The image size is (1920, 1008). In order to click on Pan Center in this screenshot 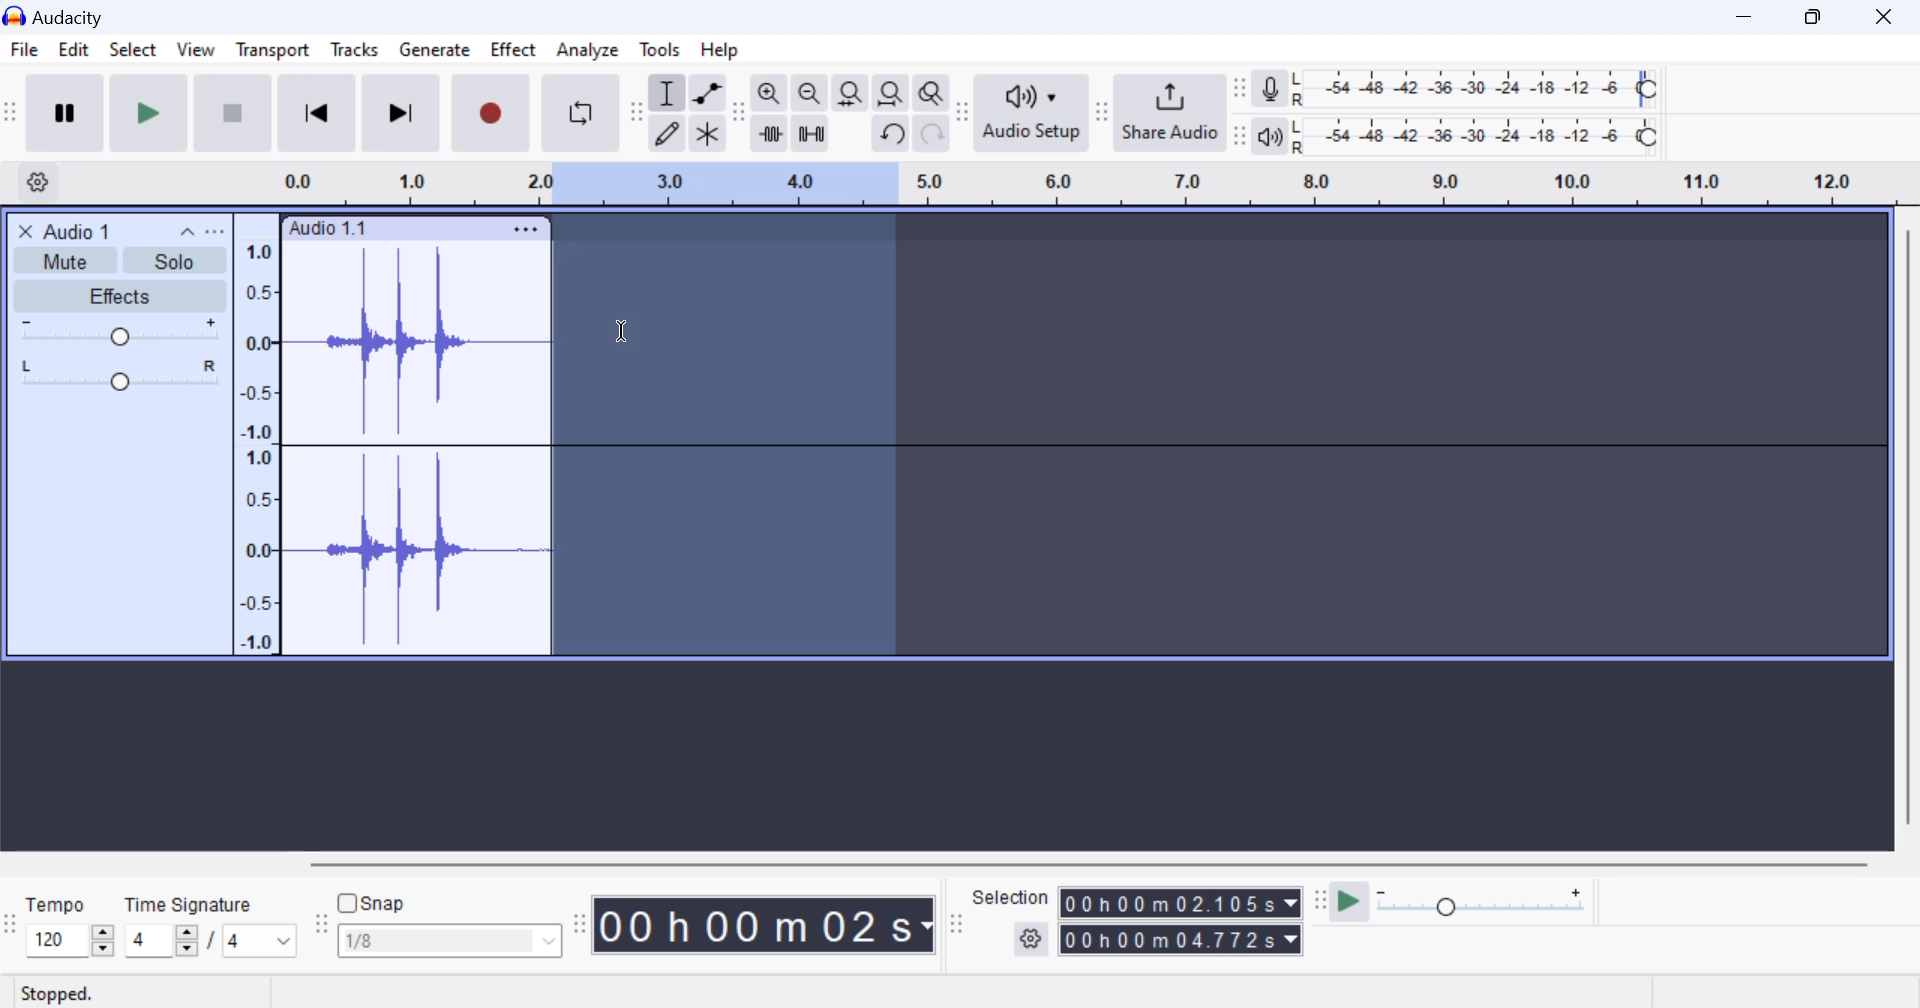, I will do `click(125, 374)`.